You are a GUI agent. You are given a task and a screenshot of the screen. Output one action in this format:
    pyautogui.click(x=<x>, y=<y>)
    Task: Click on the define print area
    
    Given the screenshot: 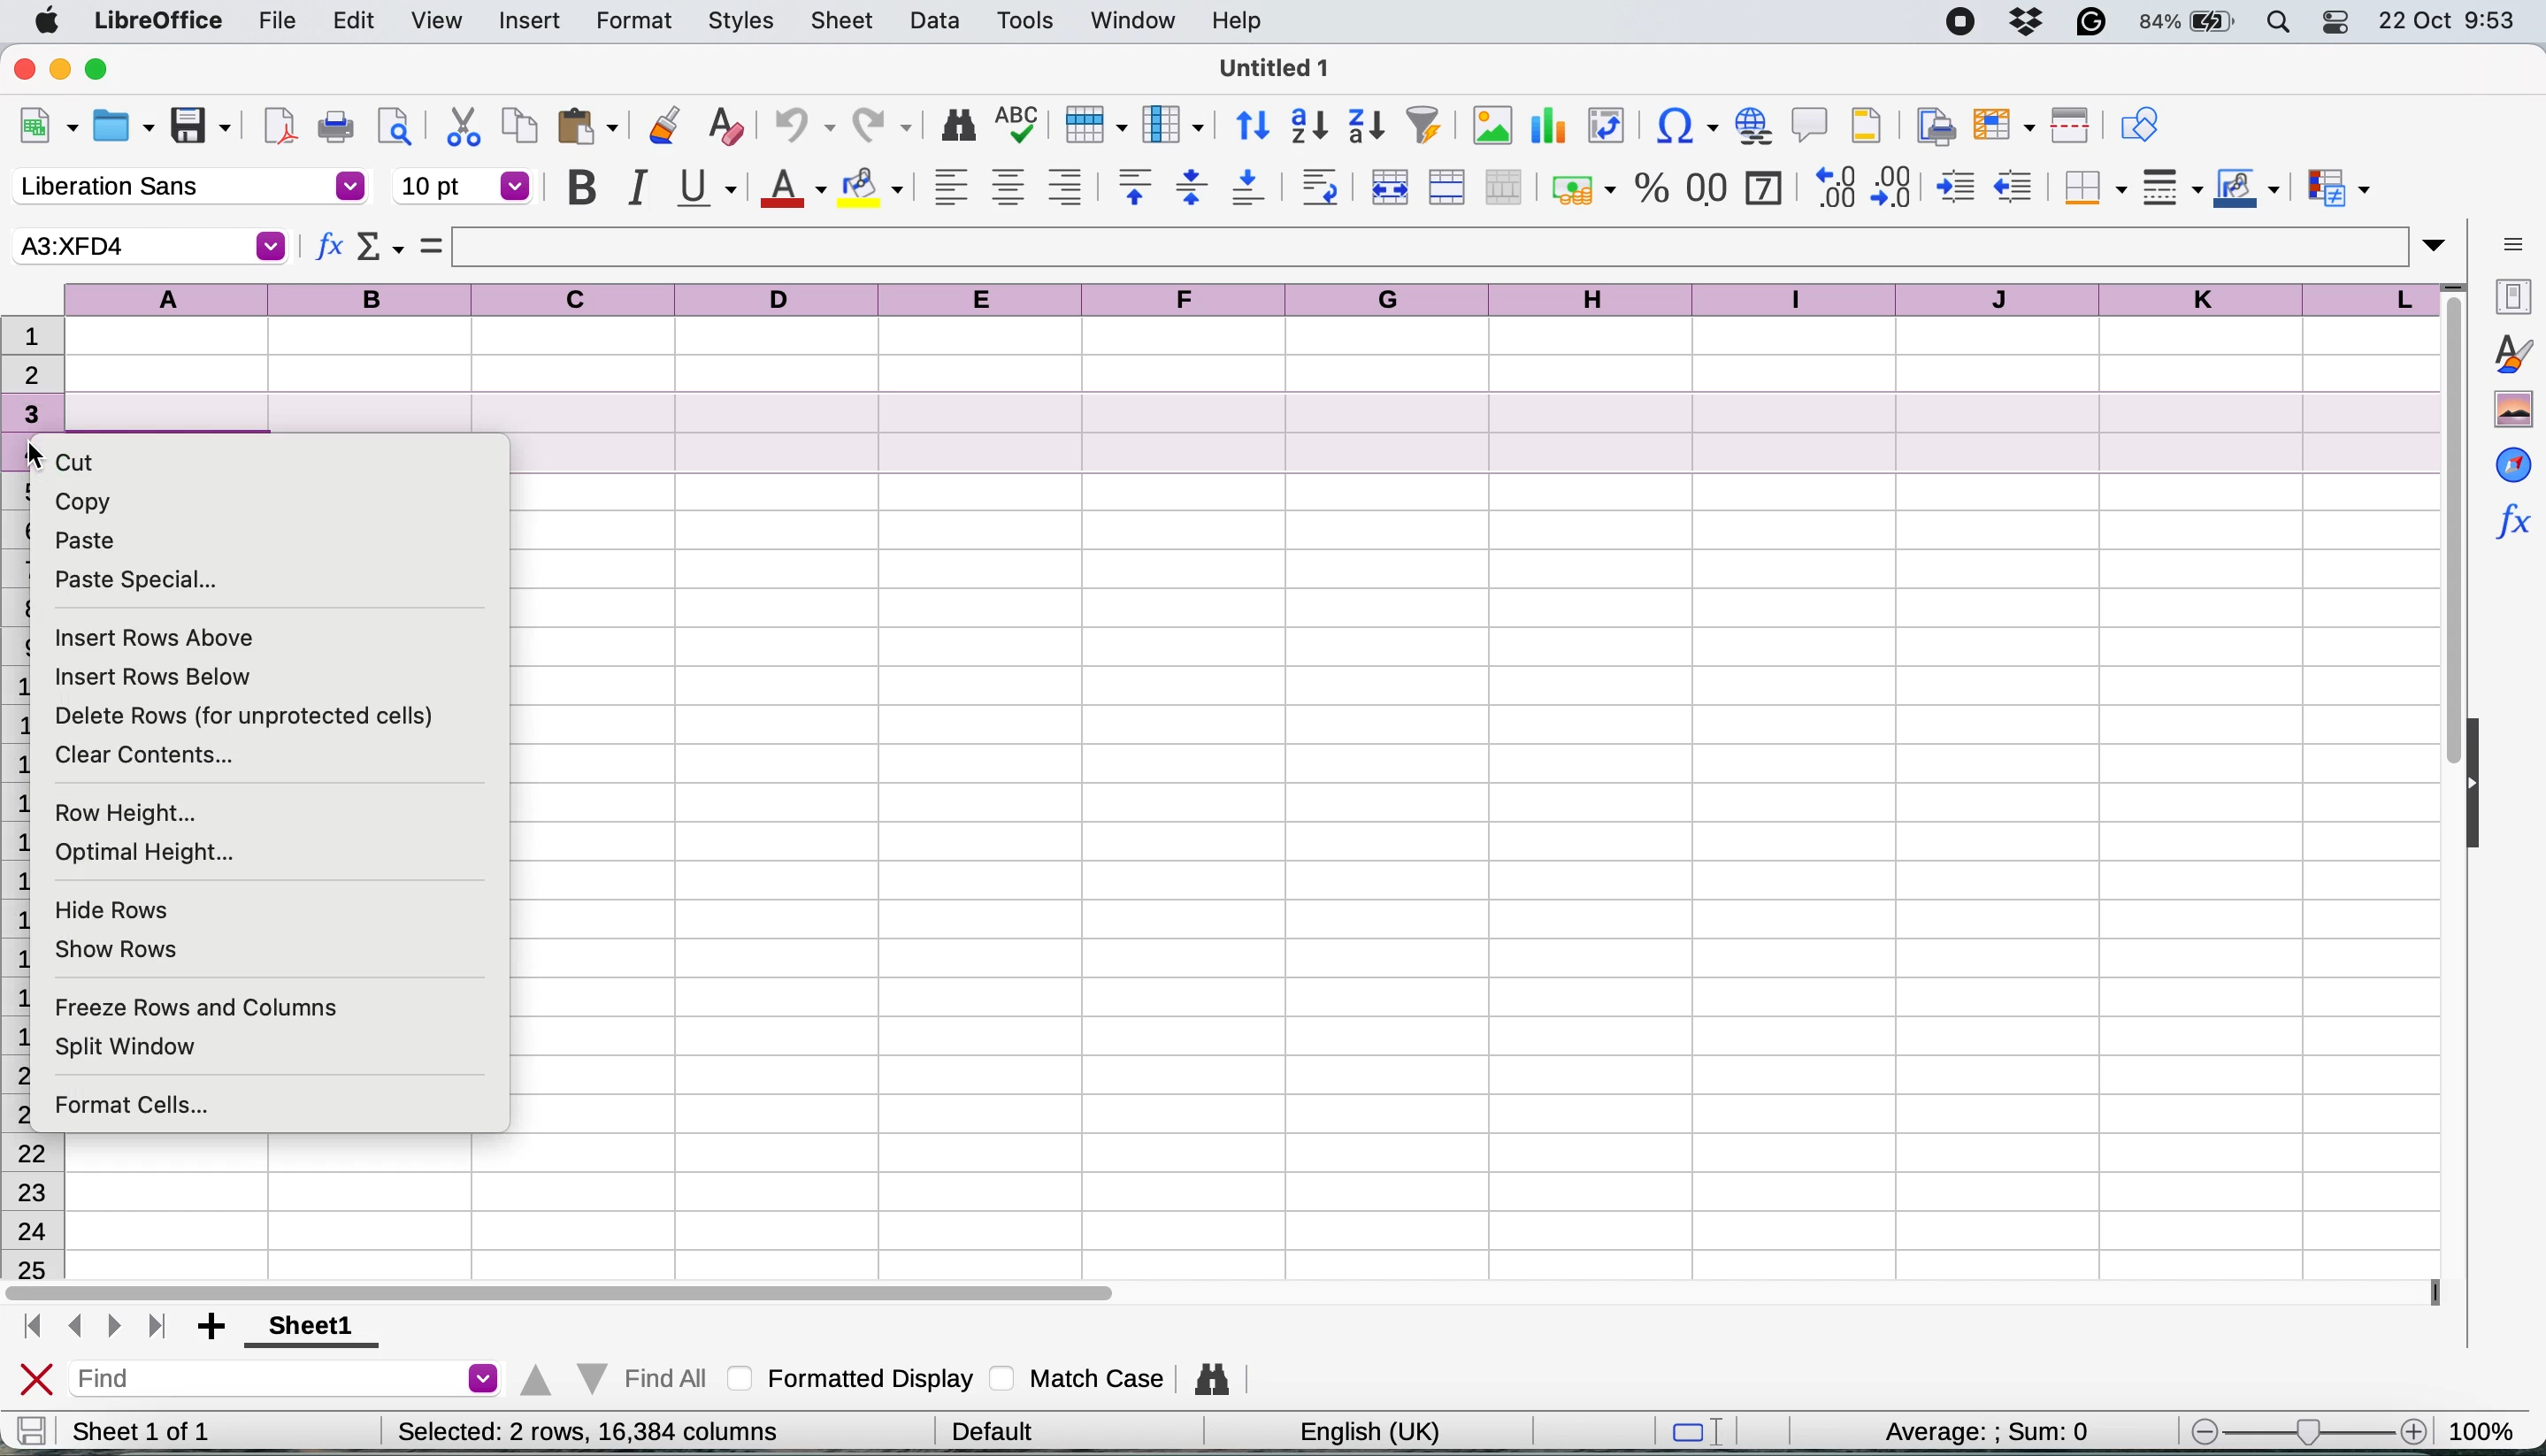 What is the action you would take?
    pyautogui.click(x=1931, y=124)
    